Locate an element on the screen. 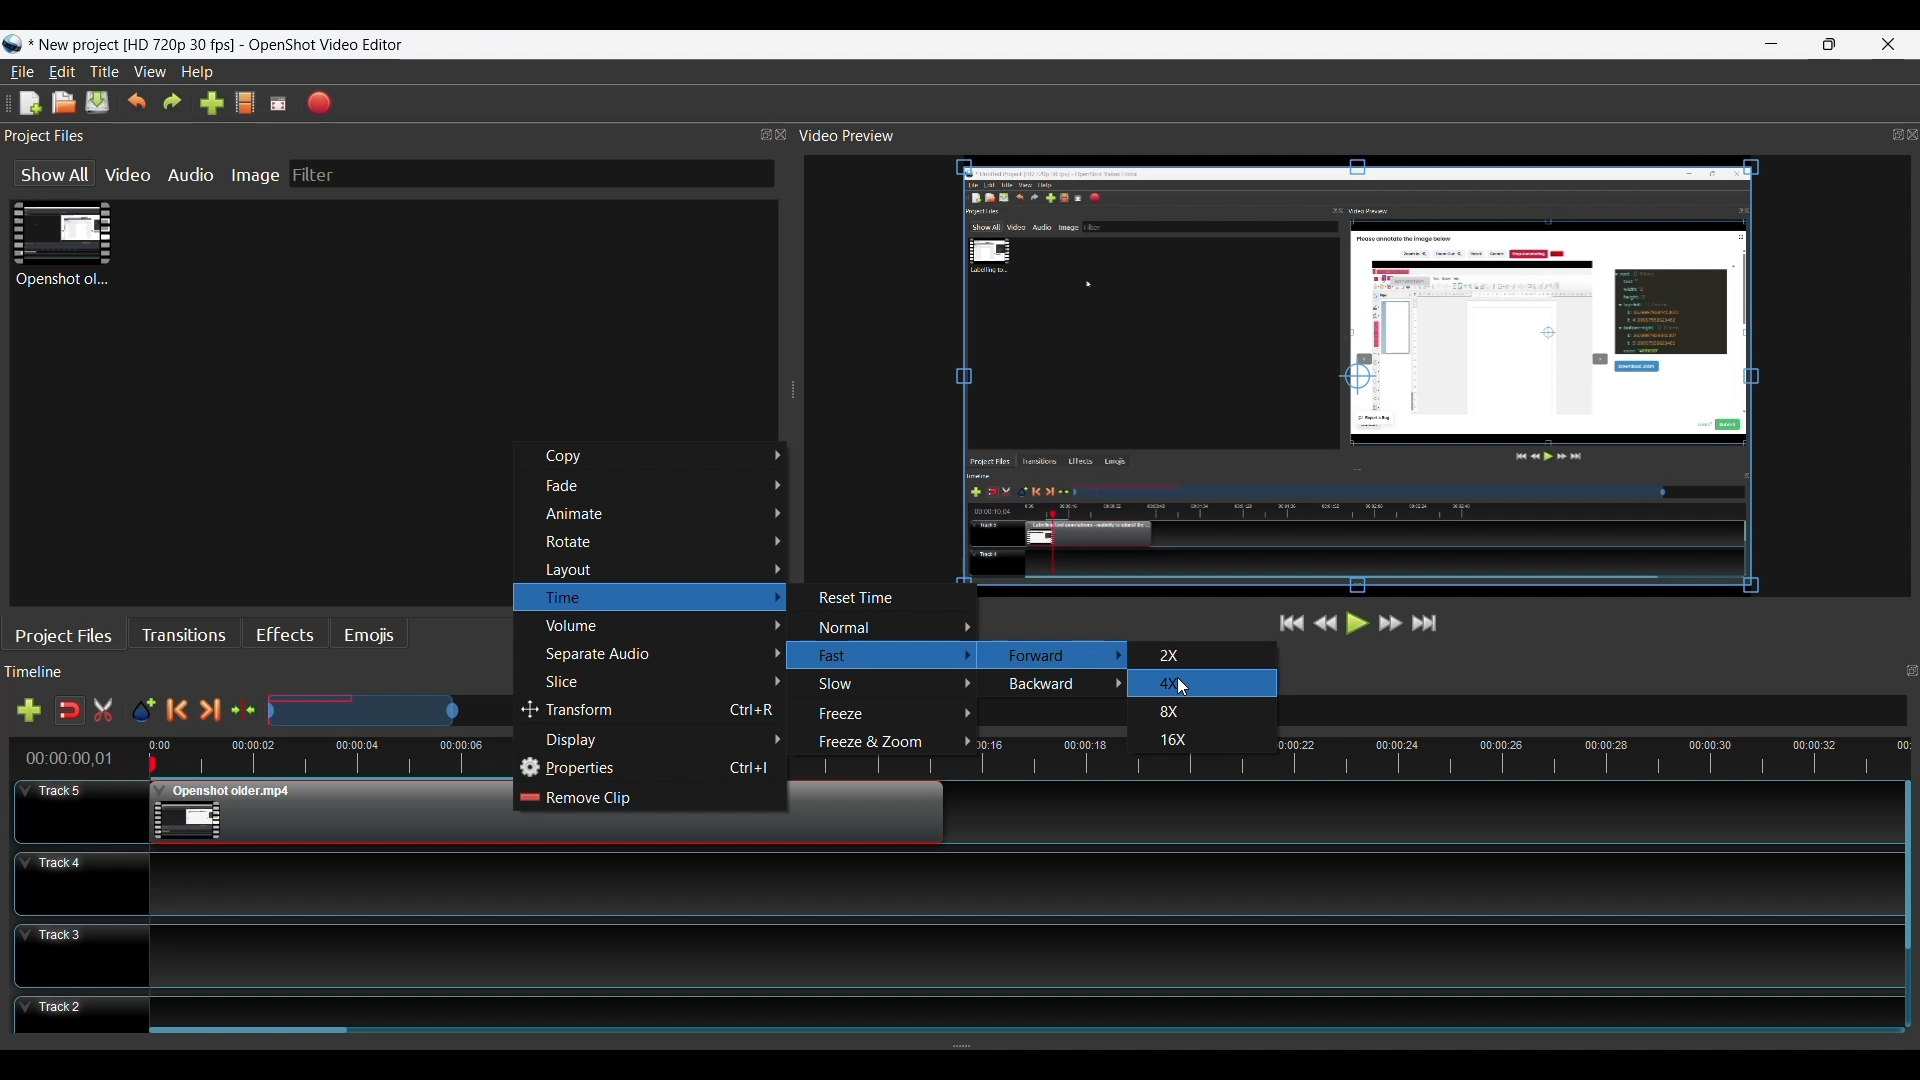  Volume is located at coordinates (661, 627).